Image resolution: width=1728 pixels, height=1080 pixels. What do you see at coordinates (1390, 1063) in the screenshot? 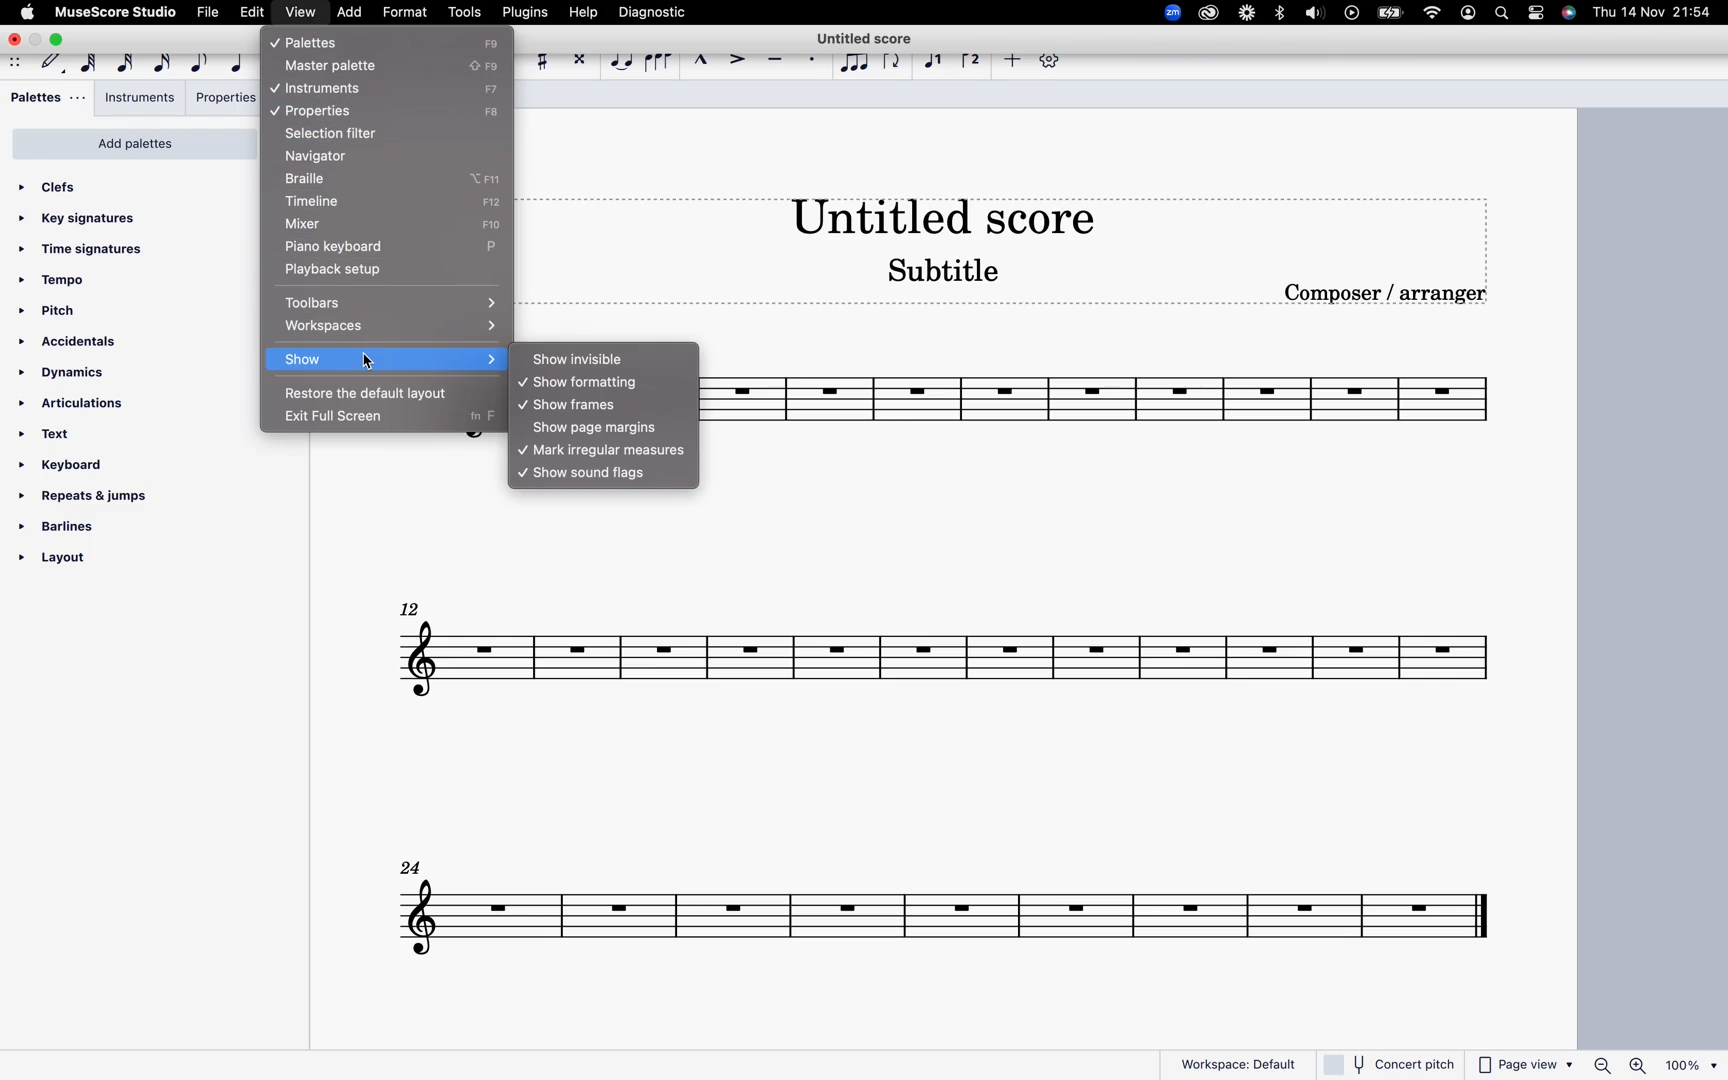
I see `concert pitch` at bounding box center [1390, 1063].